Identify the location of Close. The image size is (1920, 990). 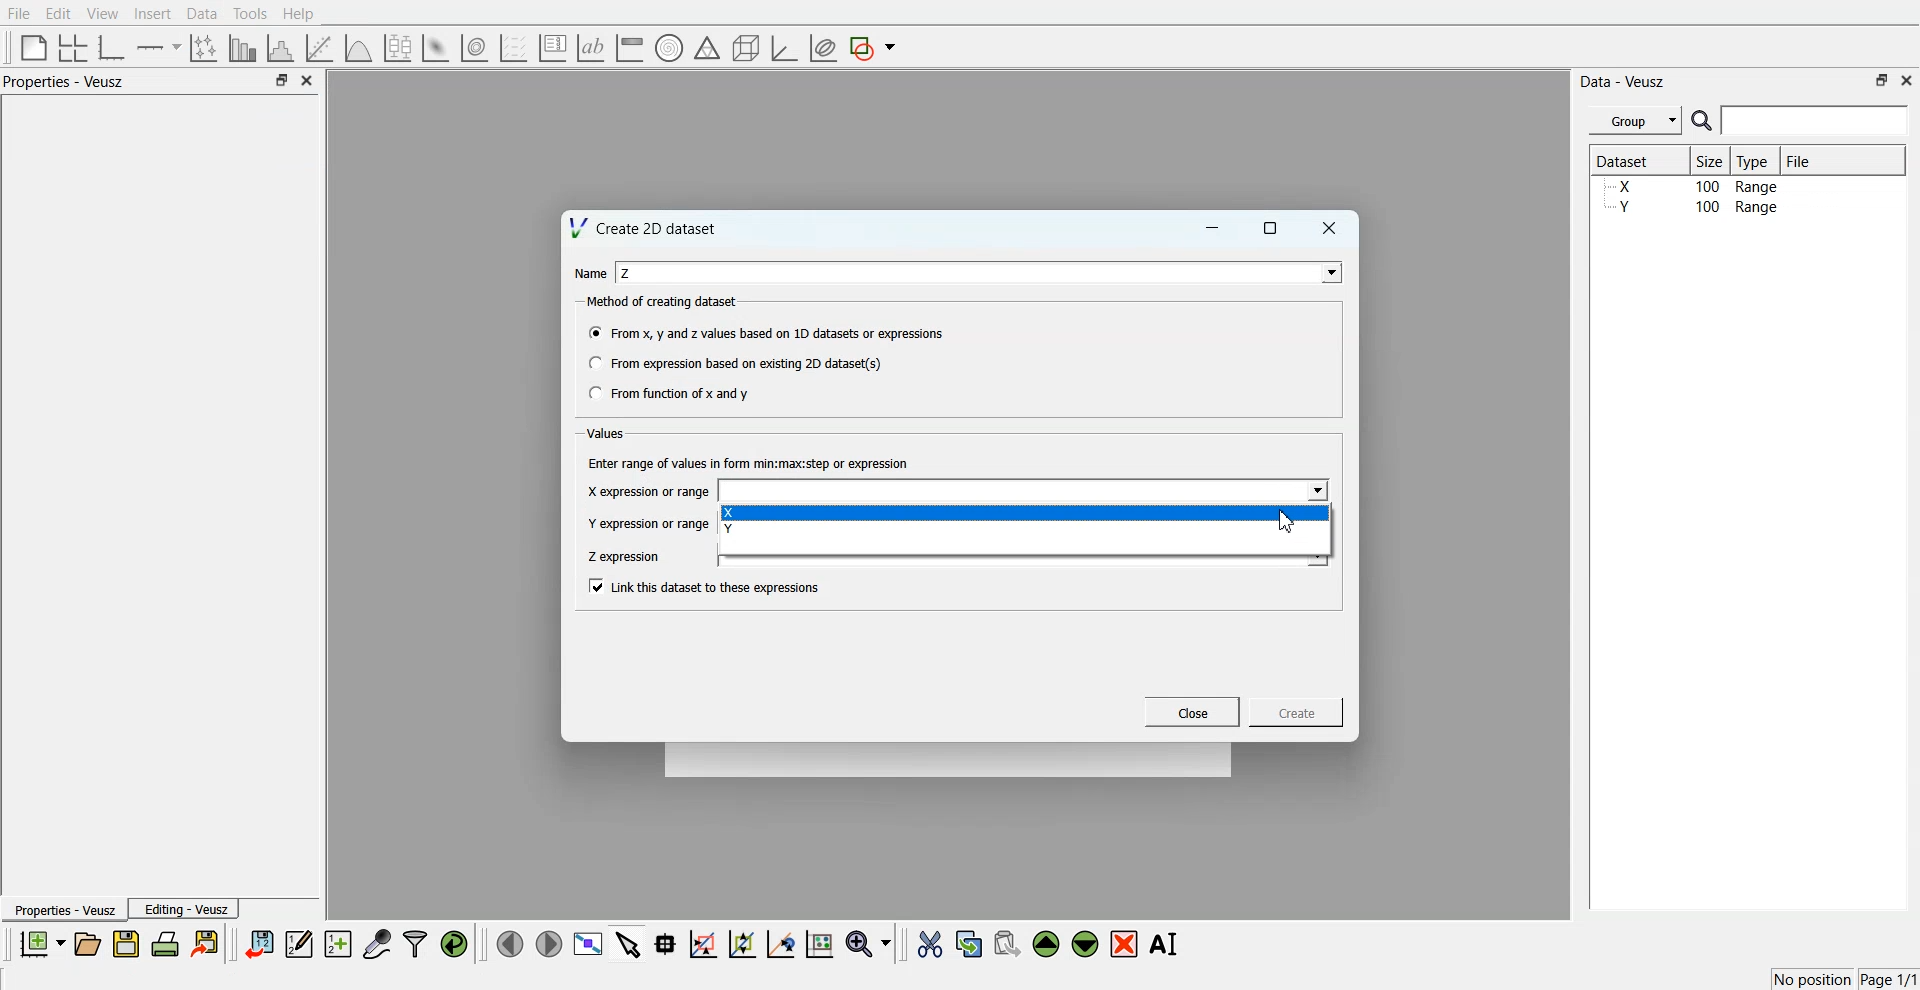
(1908, 79).